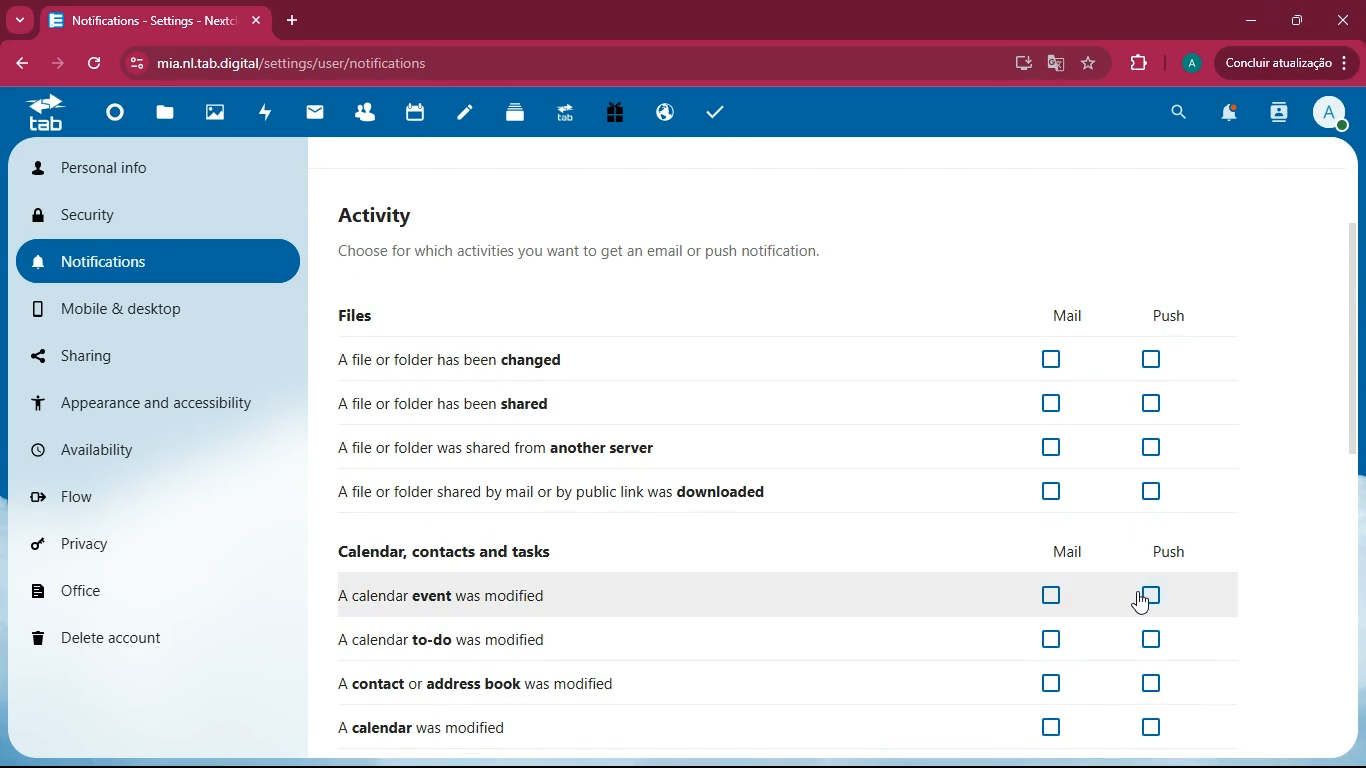  I want to click on view site information, so click(133, 64).